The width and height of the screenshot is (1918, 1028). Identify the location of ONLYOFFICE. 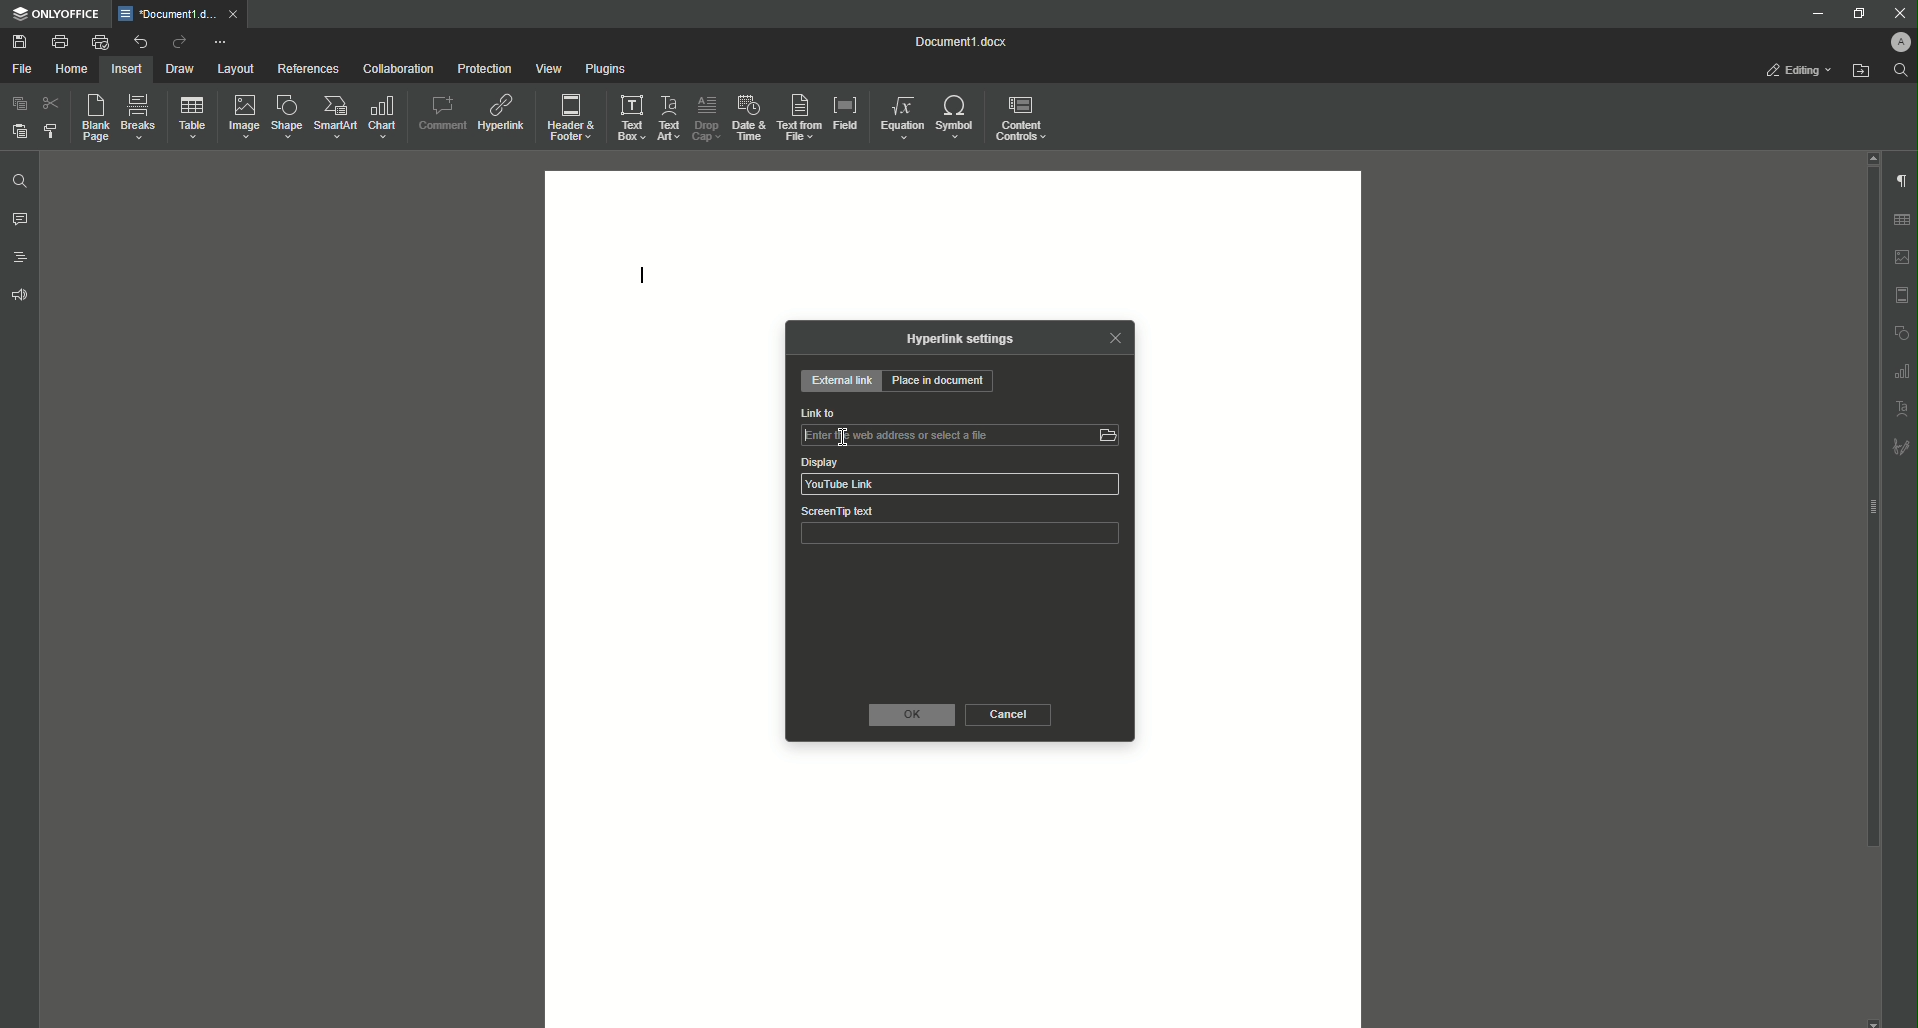
(56, 15).